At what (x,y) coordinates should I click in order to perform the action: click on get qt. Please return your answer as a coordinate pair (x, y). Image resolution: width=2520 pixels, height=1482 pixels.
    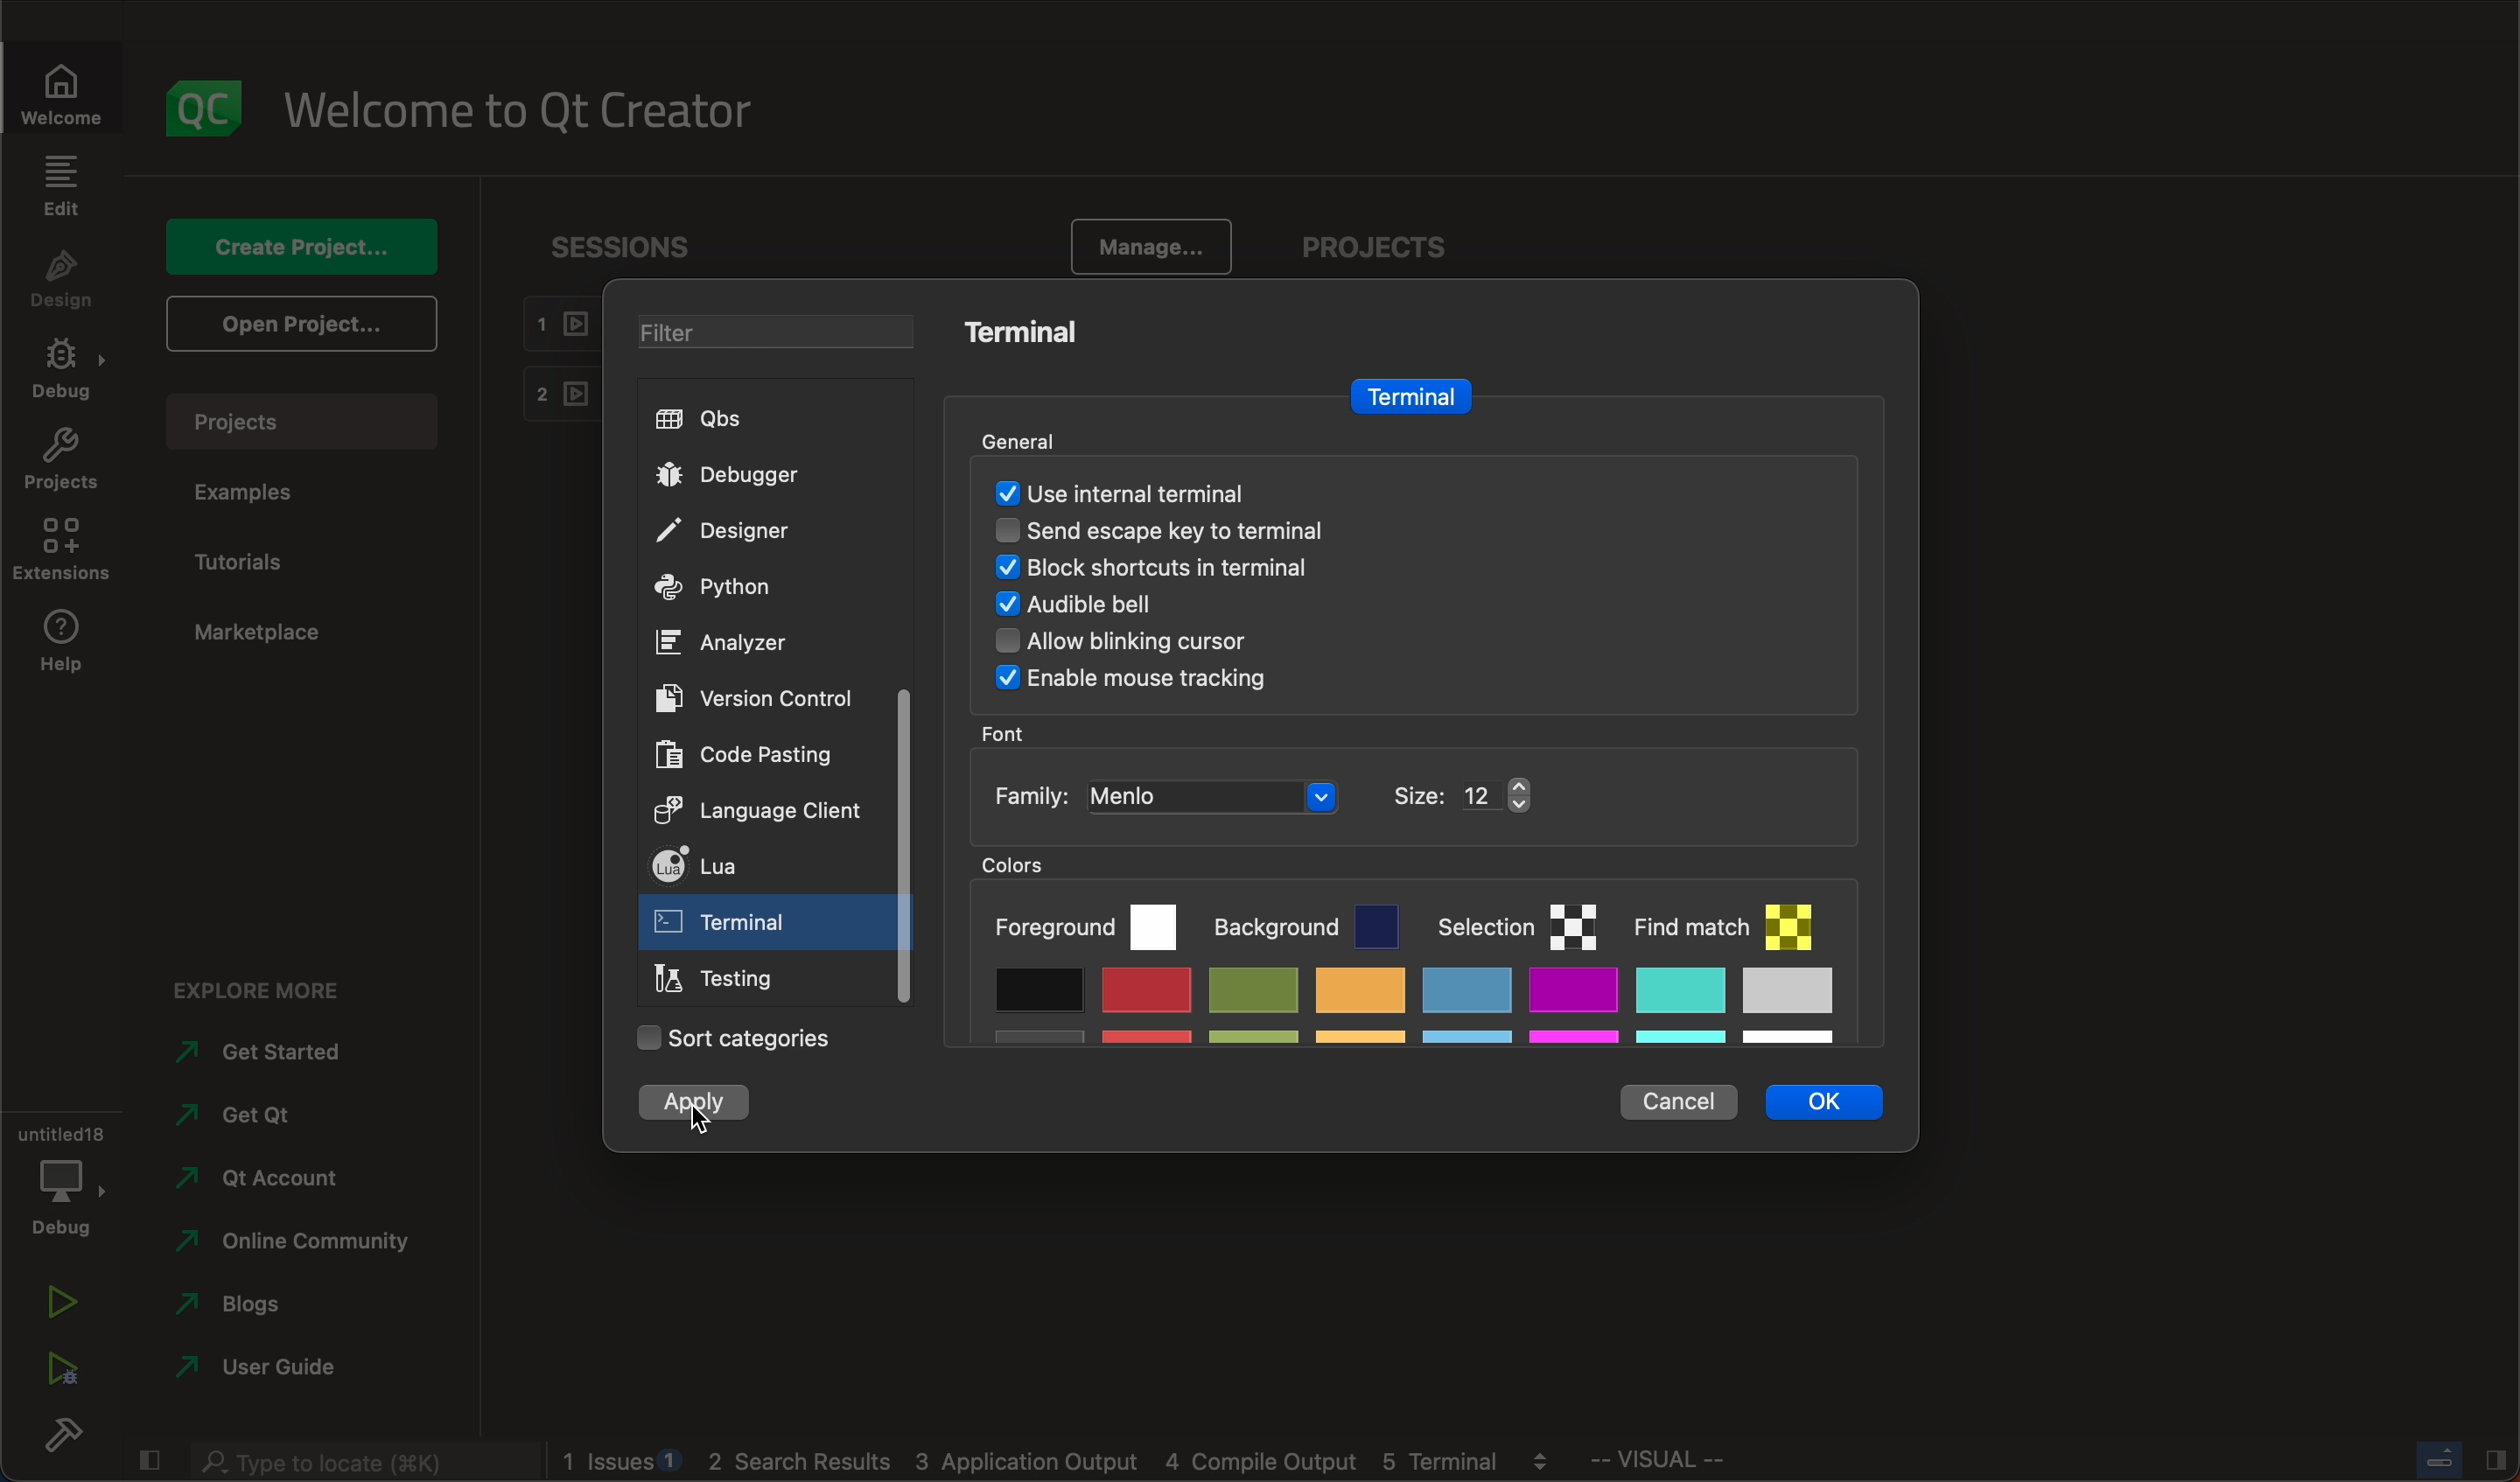
    Looking at the image, I should click on (289, 1115).